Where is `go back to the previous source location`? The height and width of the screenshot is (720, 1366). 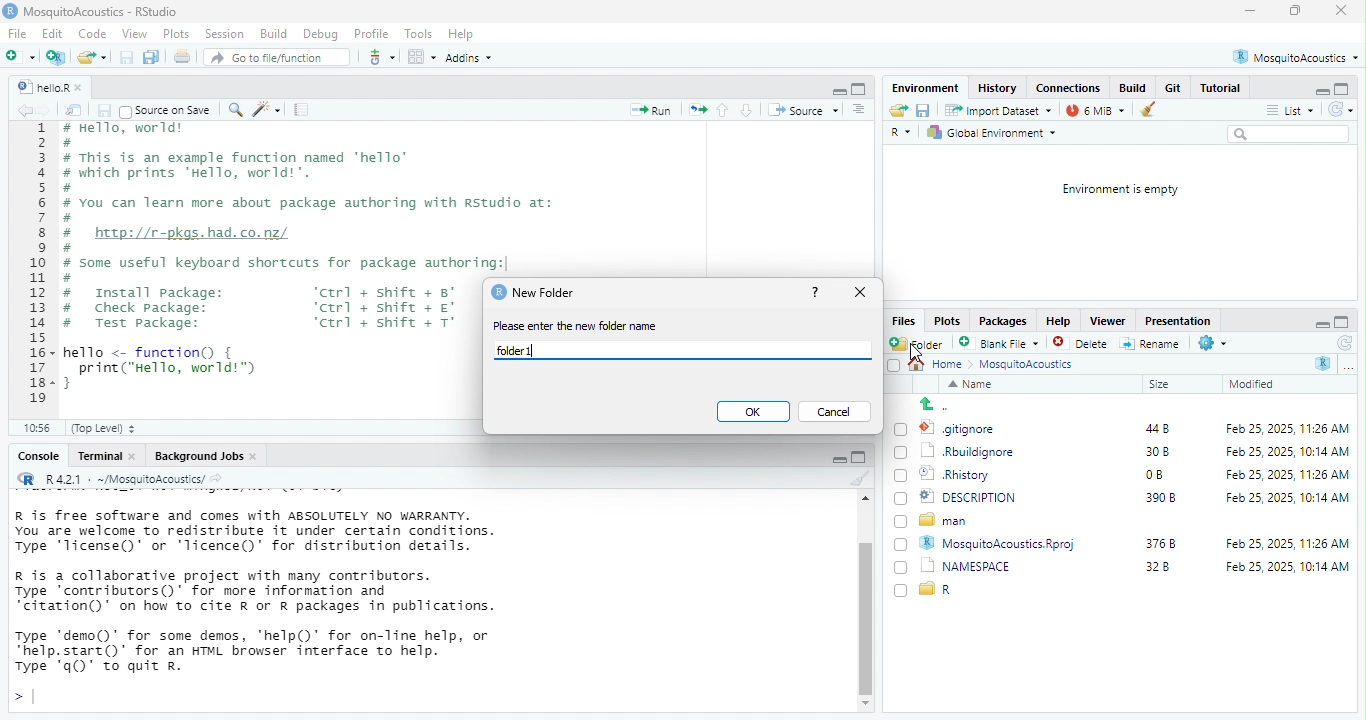
go back to the previous source location is located at coordinates (25, 112).